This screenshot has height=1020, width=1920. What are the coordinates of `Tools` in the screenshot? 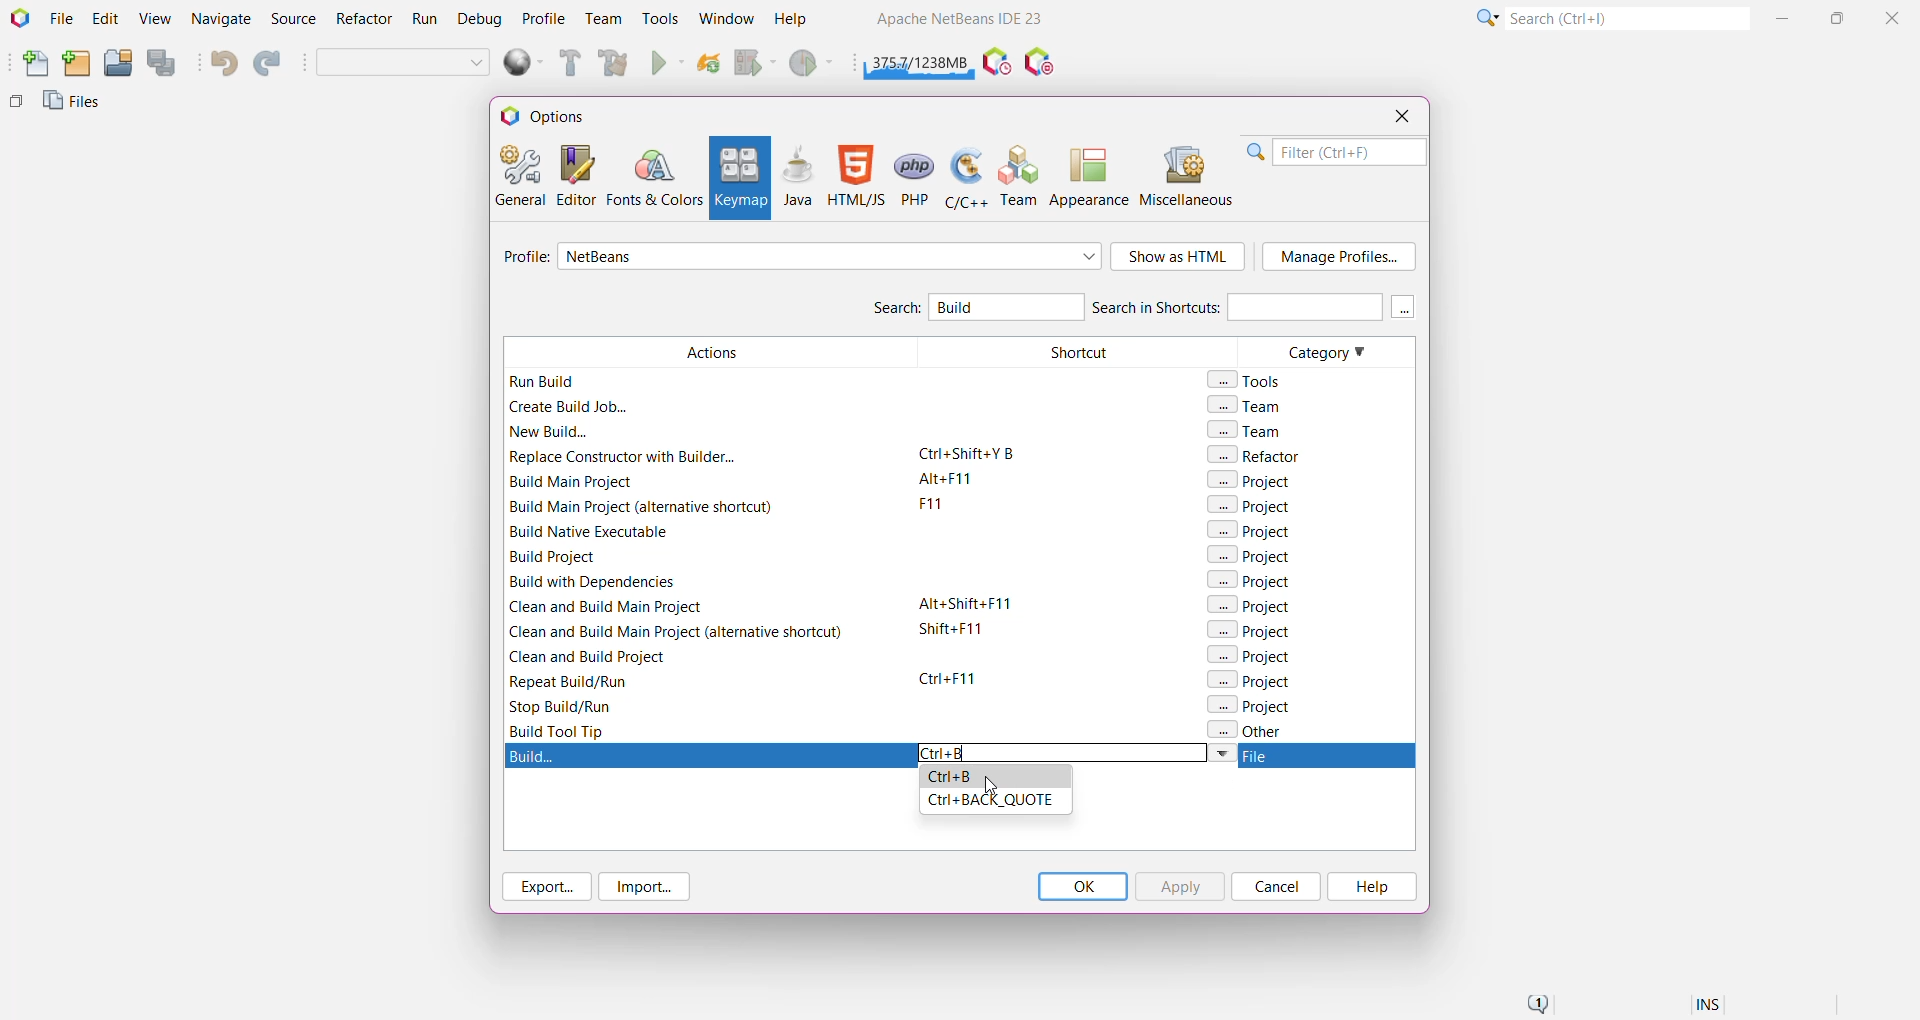 It's located at (661, 17).